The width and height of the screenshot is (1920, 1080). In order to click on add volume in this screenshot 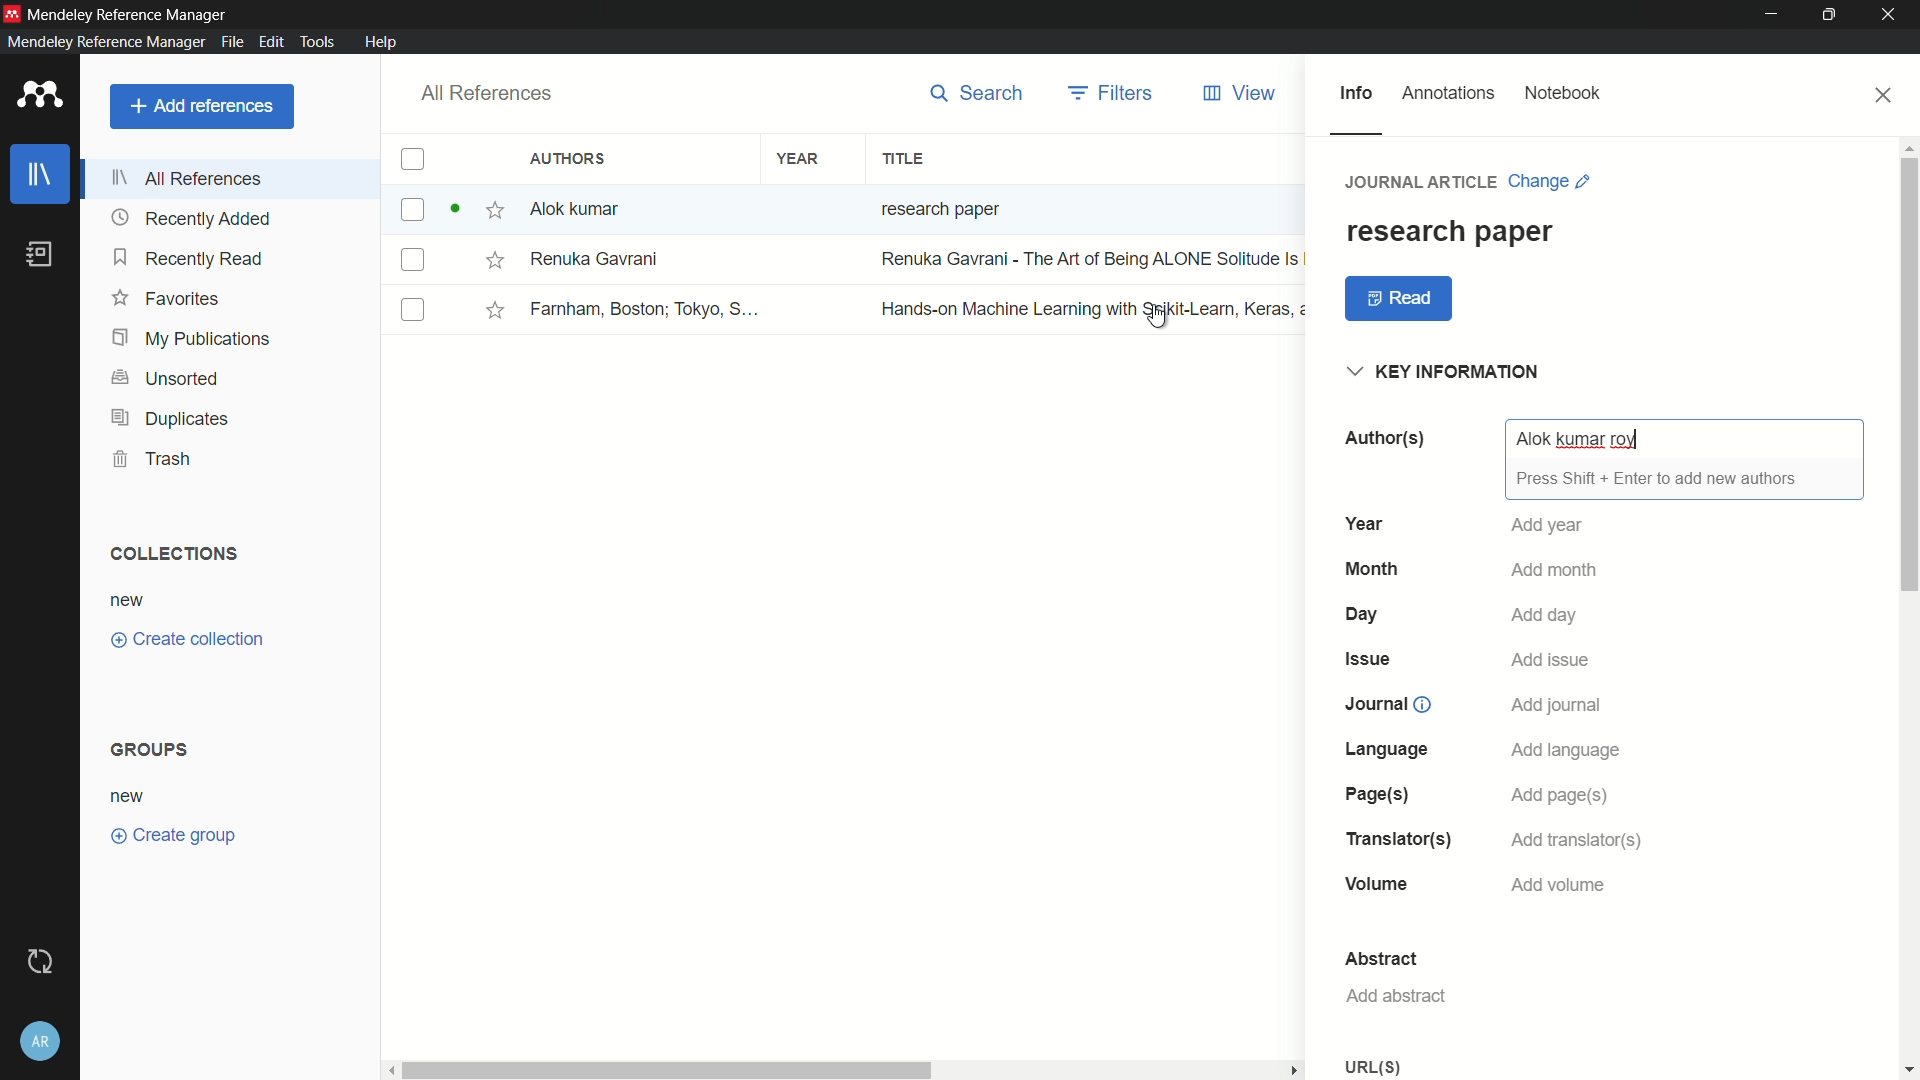, I will do `click(1561, 886)`.